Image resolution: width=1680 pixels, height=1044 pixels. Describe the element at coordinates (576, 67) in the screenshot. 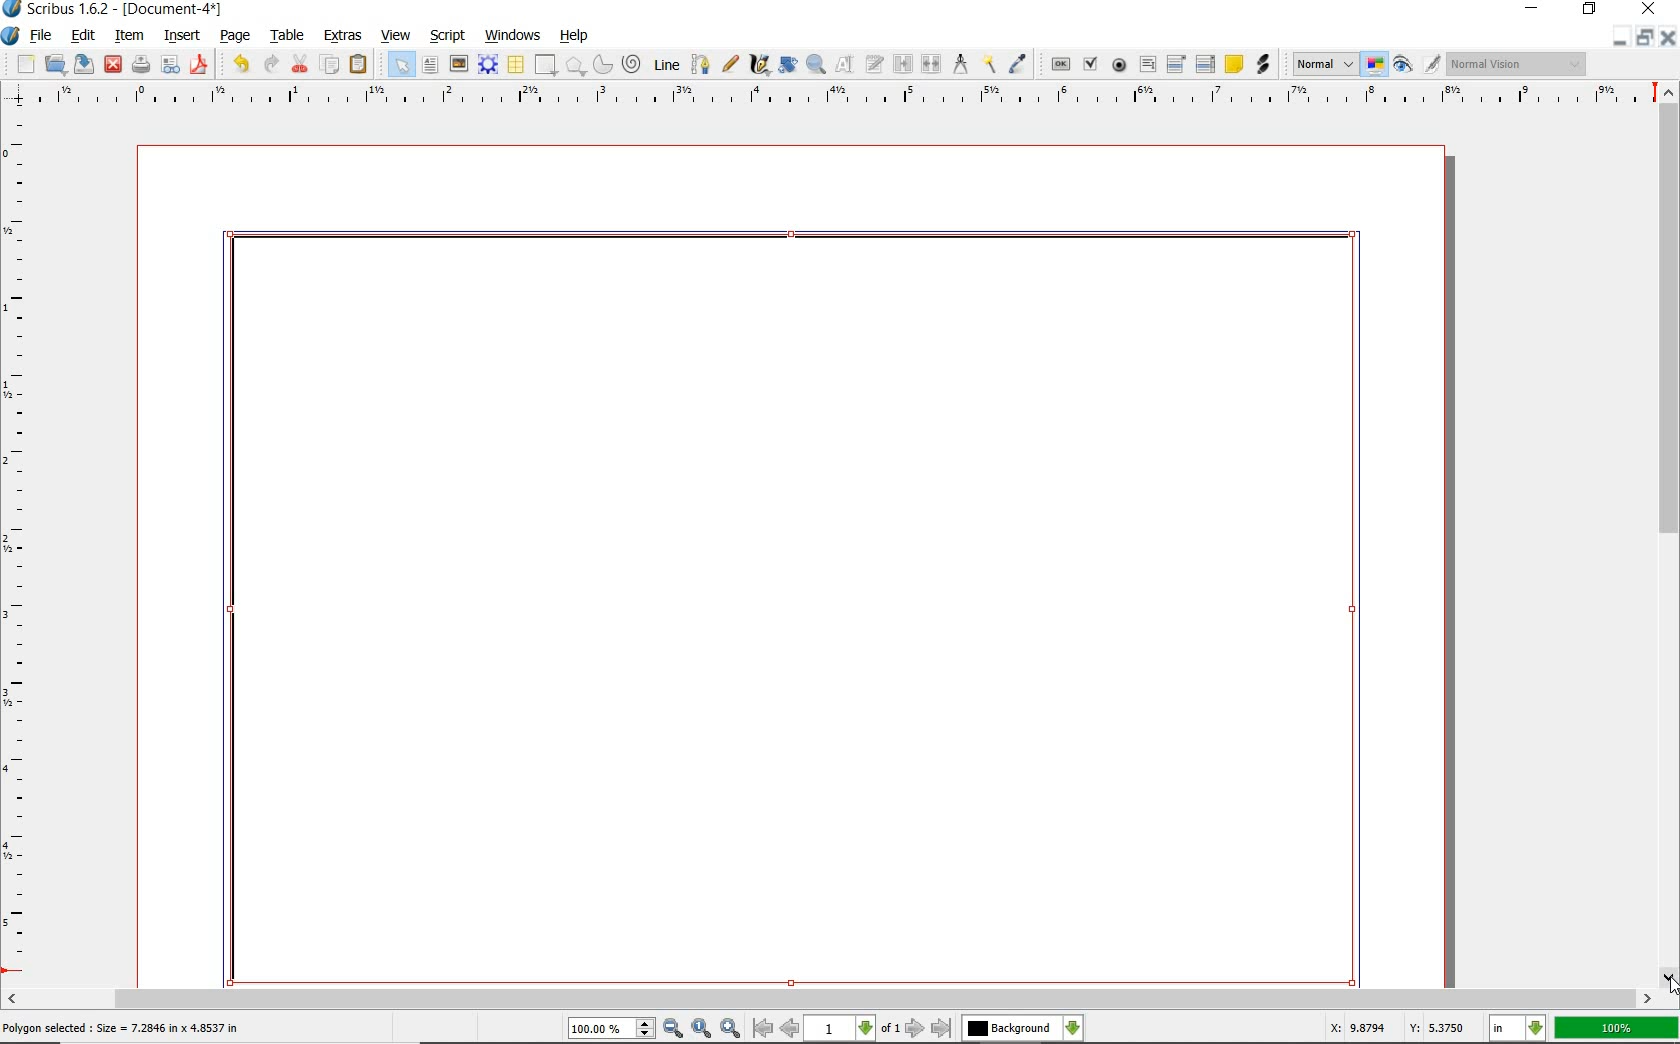

I see `polygon` at that location.